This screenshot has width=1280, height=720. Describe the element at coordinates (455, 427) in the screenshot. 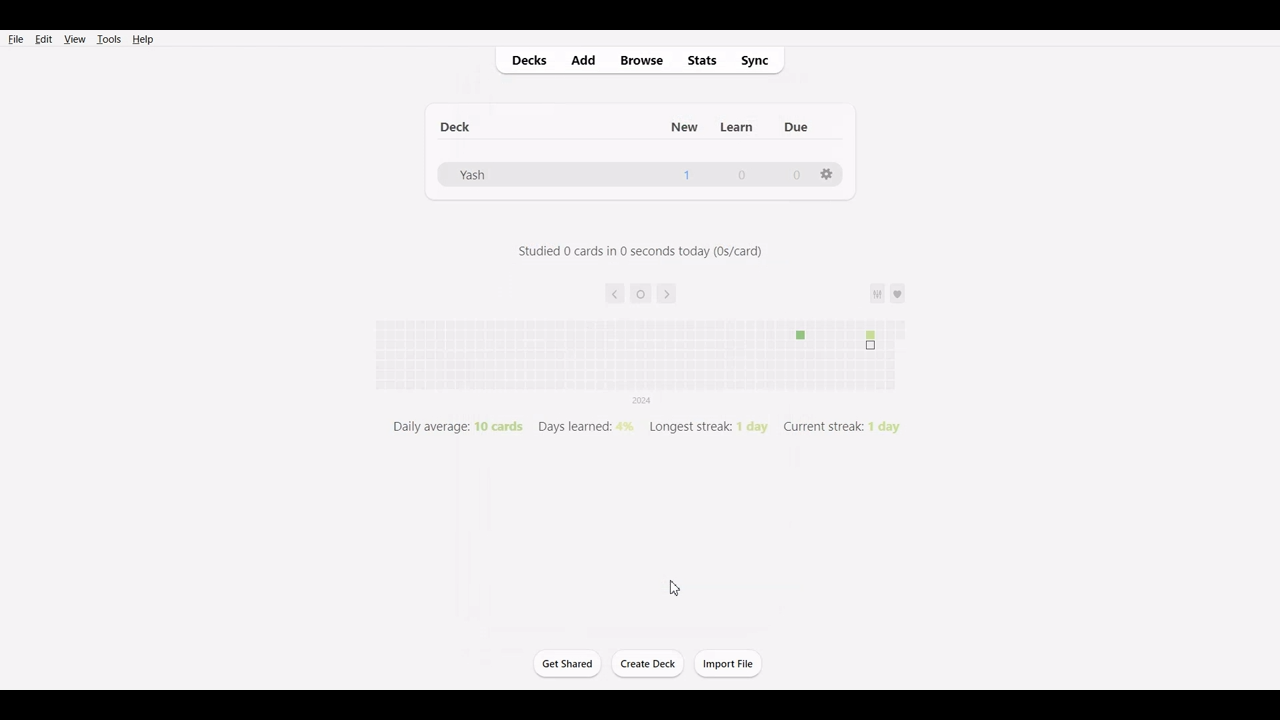

I see `Daily average: 10 cards` at that location.